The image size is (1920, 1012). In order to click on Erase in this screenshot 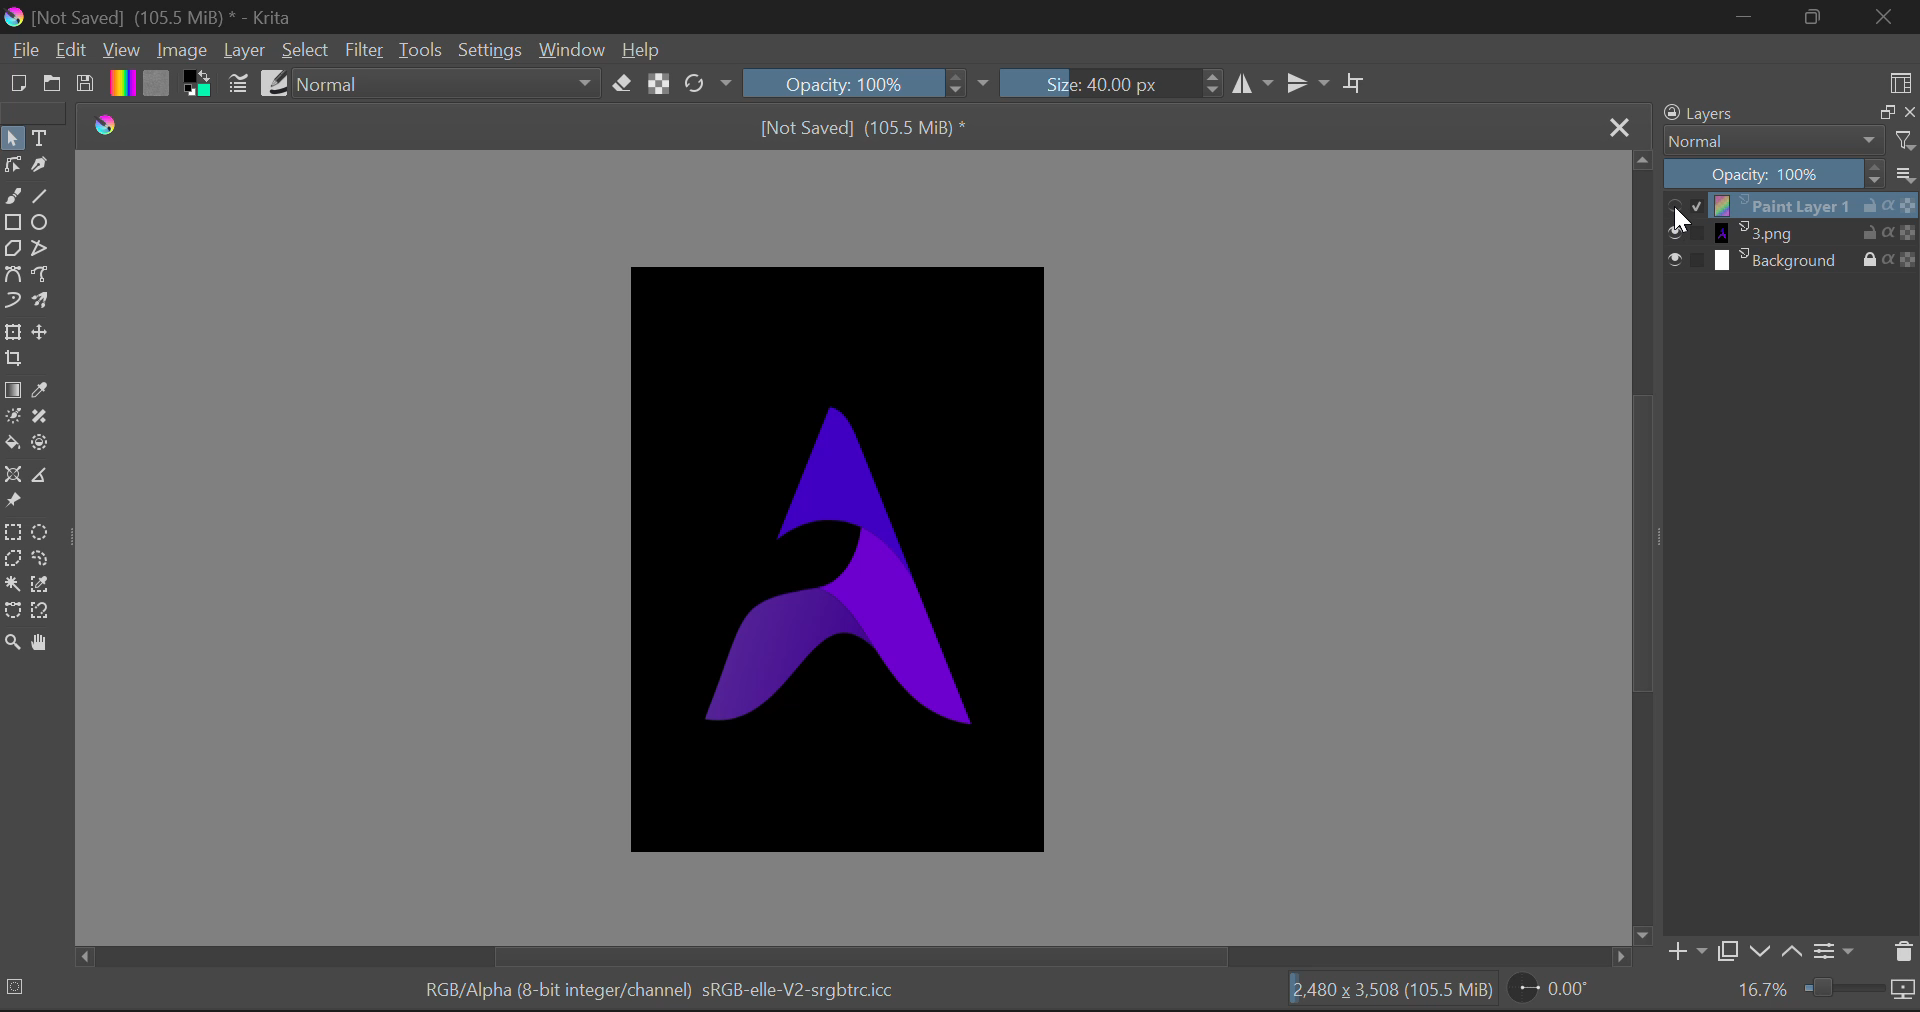, I will do `click(625, 87)`.